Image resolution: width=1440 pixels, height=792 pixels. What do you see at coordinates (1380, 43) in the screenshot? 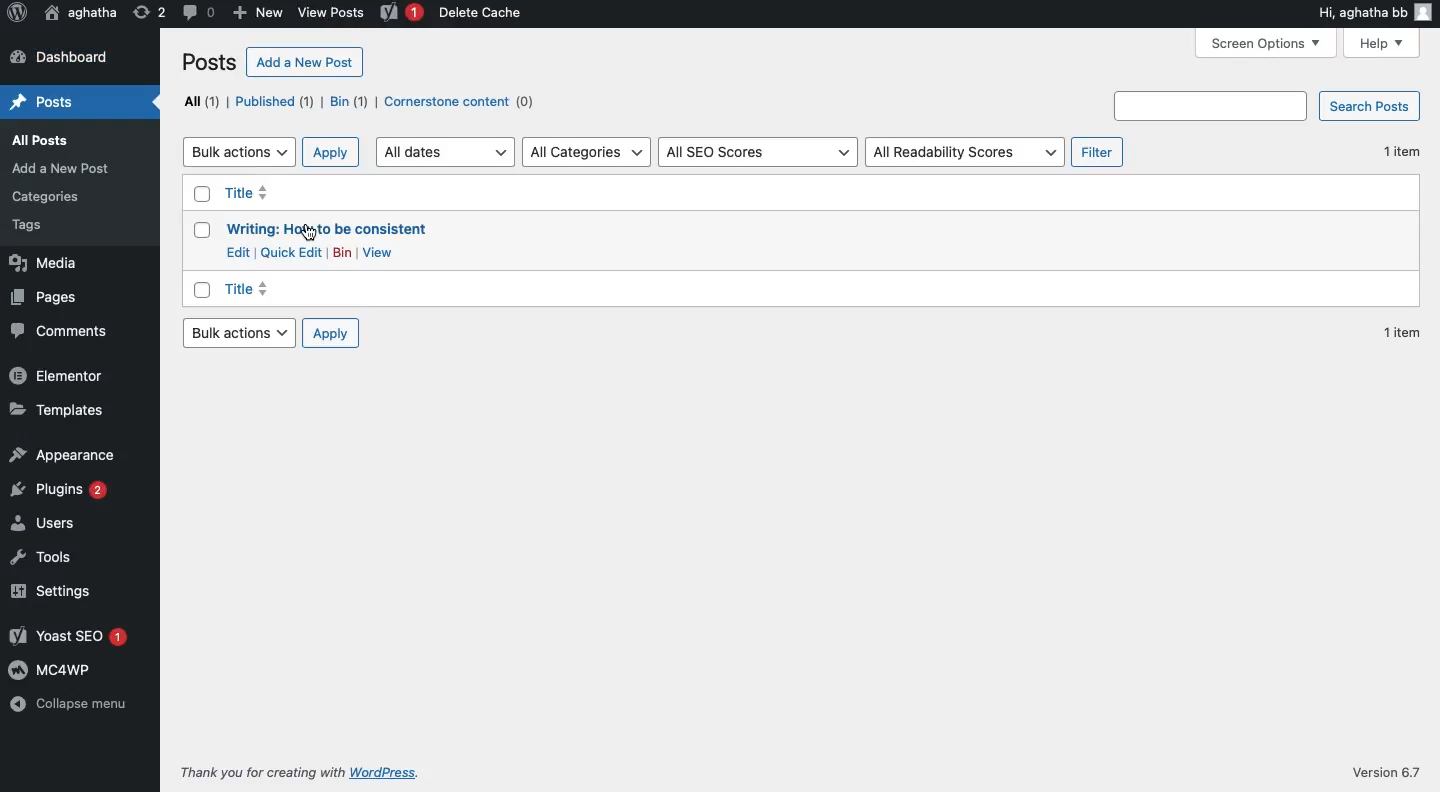
I see `Help` at bounding box center [1380, 43].